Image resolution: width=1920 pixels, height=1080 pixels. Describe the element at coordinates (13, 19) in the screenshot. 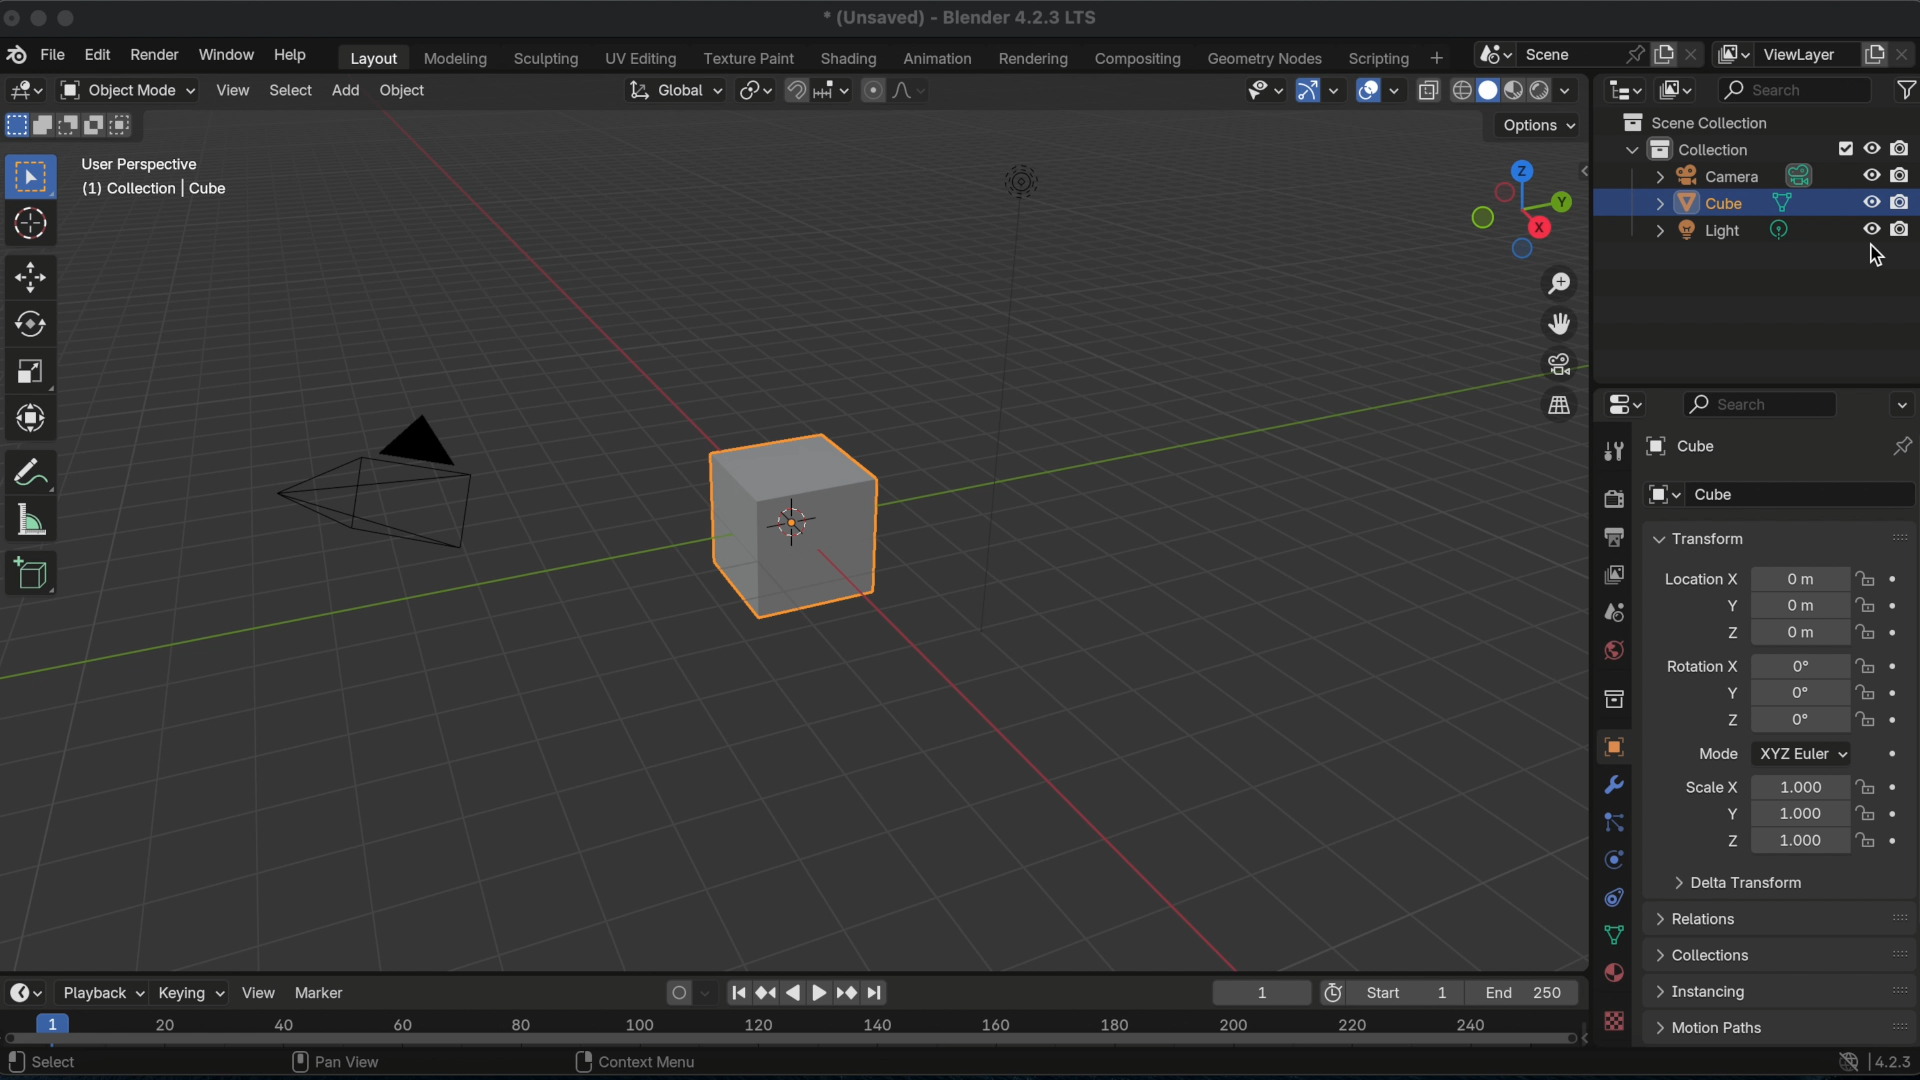

I see `disabled close icon` at that location.